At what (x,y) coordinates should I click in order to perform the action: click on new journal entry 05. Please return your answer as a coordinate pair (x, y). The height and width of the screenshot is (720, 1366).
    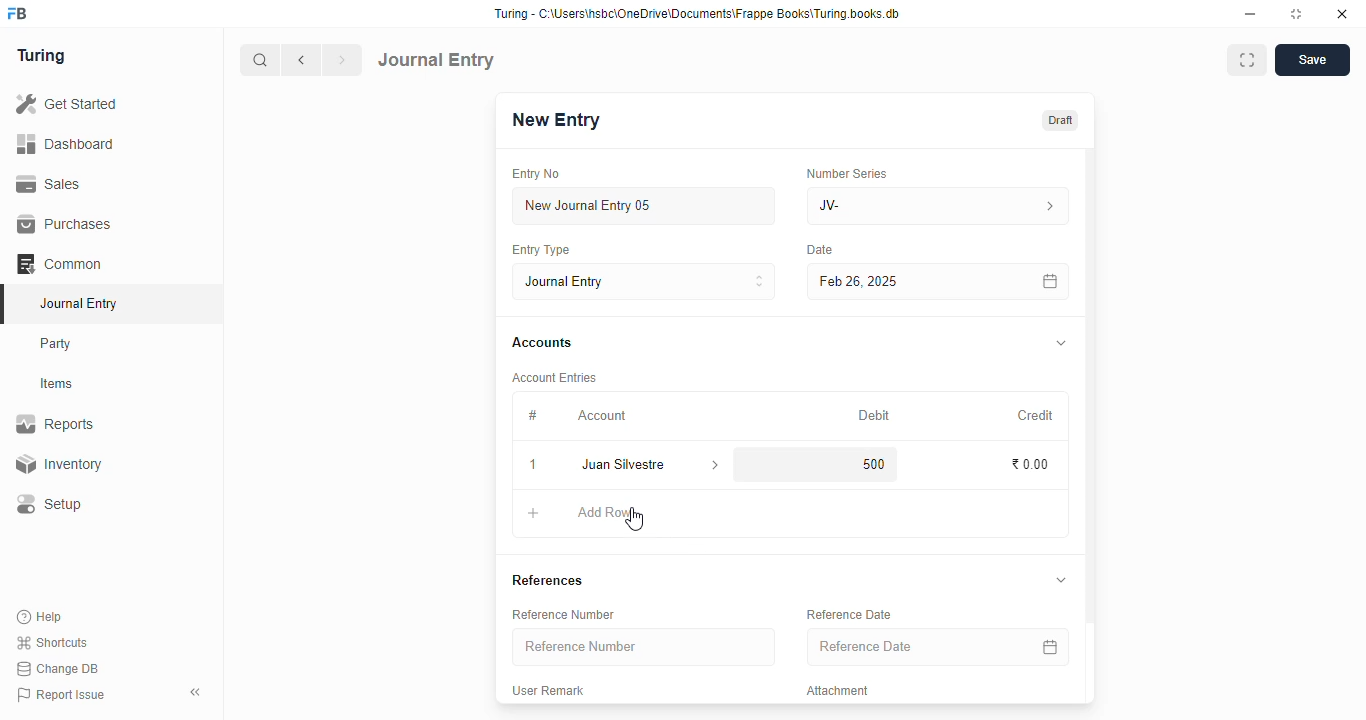
    Looking at the image, I should click on (645, 207).